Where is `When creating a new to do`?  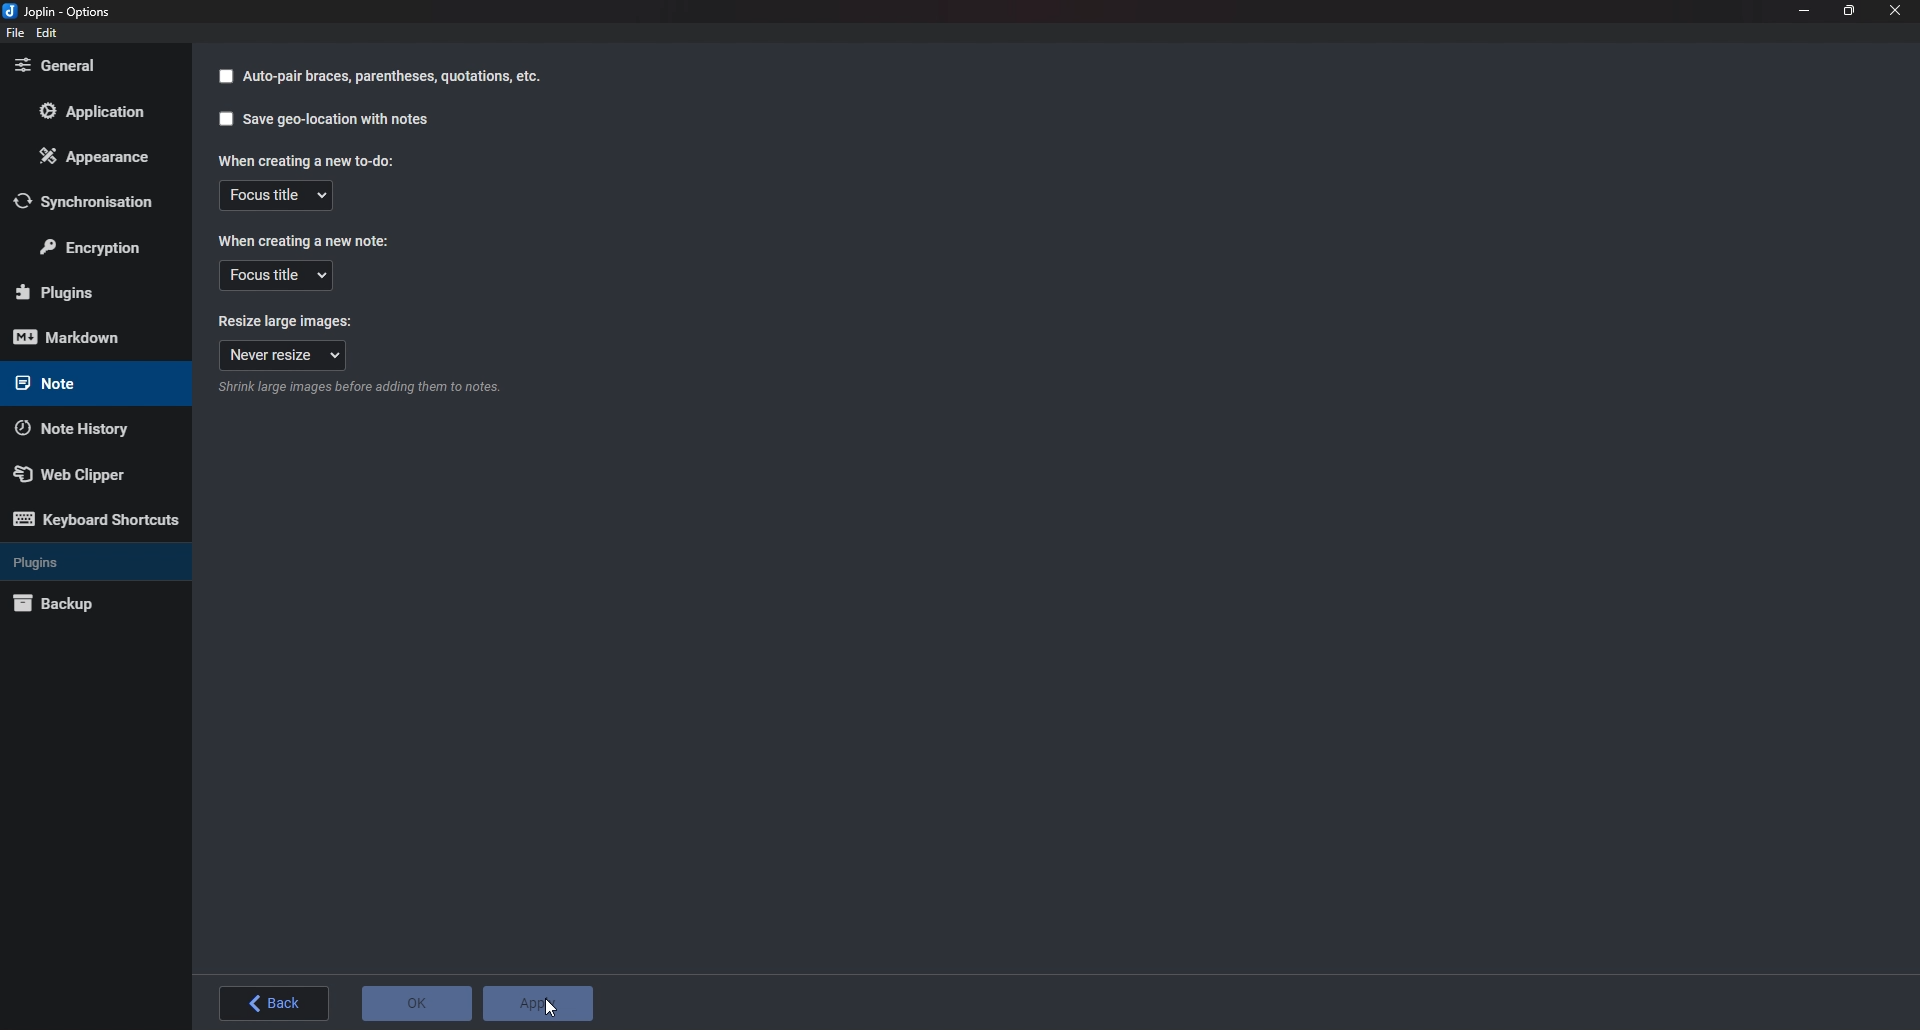
When creating a new to do is located at coordinates (303, 159).